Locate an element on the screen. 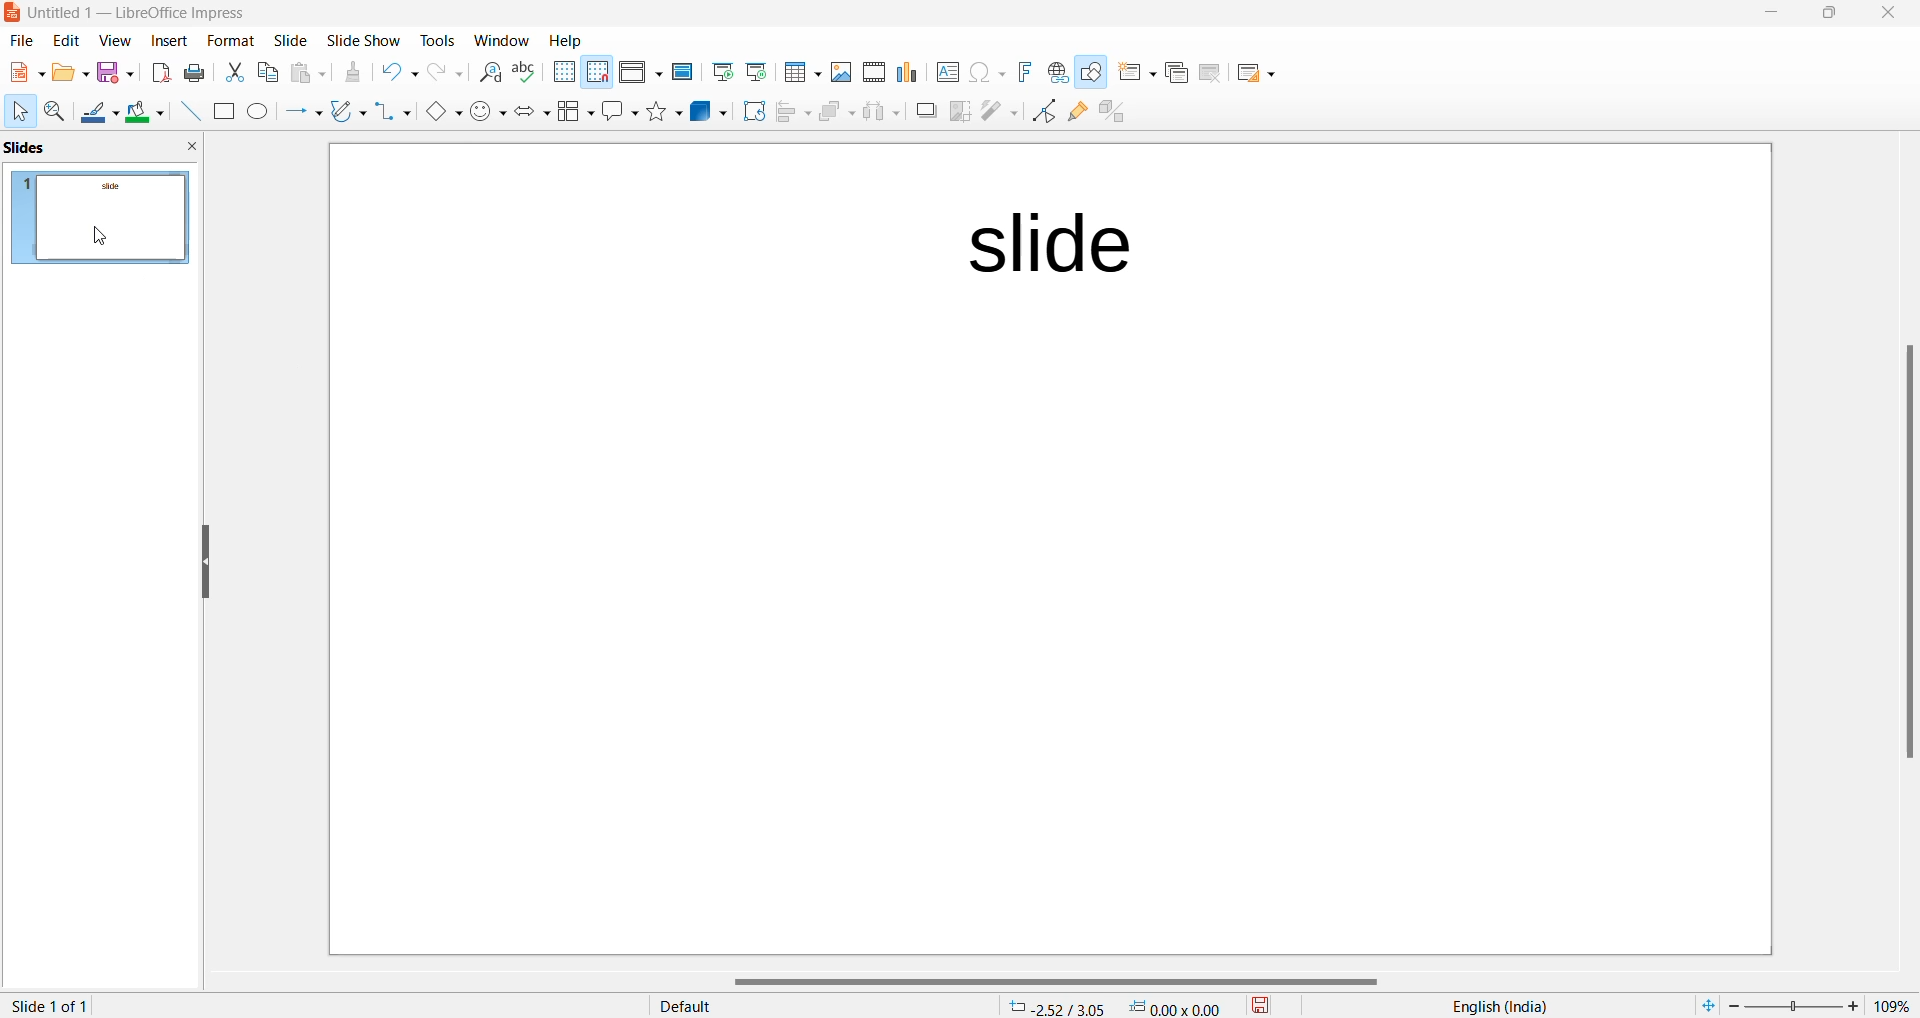  maximize is located at coordinates (1831, 16).